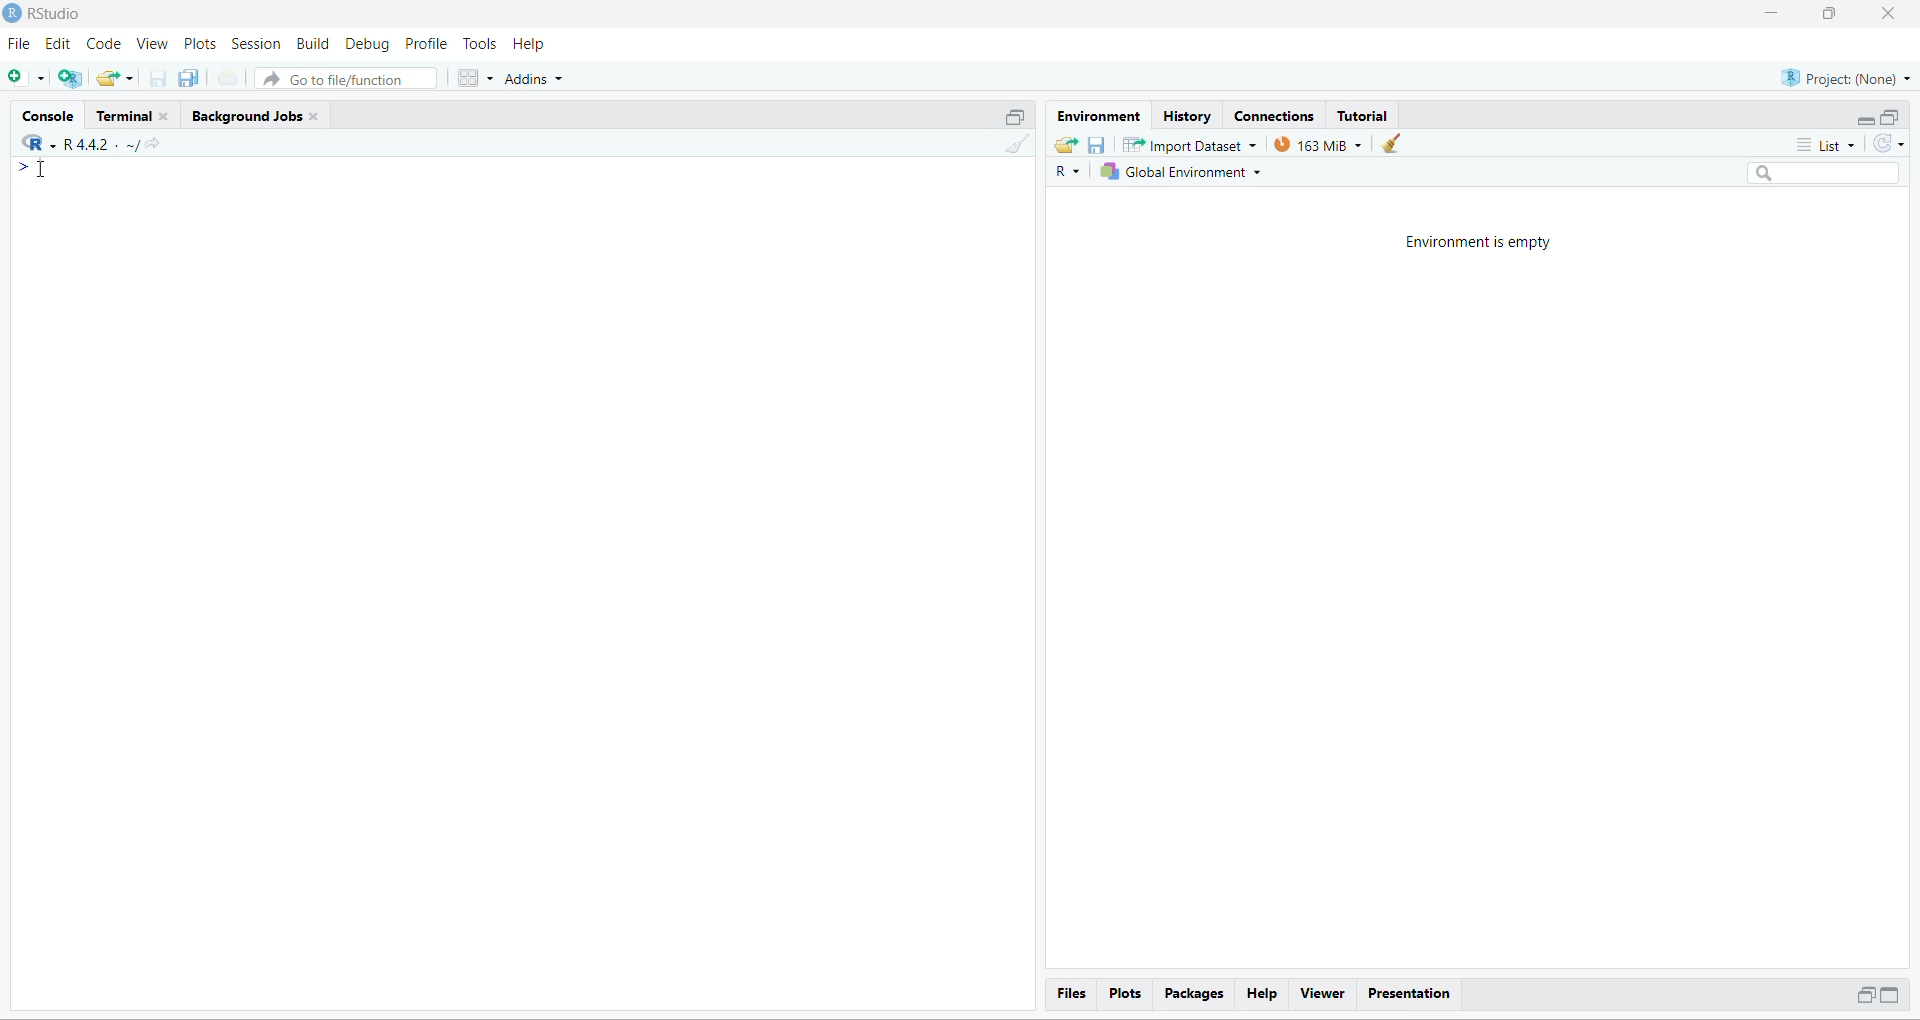 The width and height of the screenshot is (1920, 1020). I want to click on Connections, so click(1273, 114).